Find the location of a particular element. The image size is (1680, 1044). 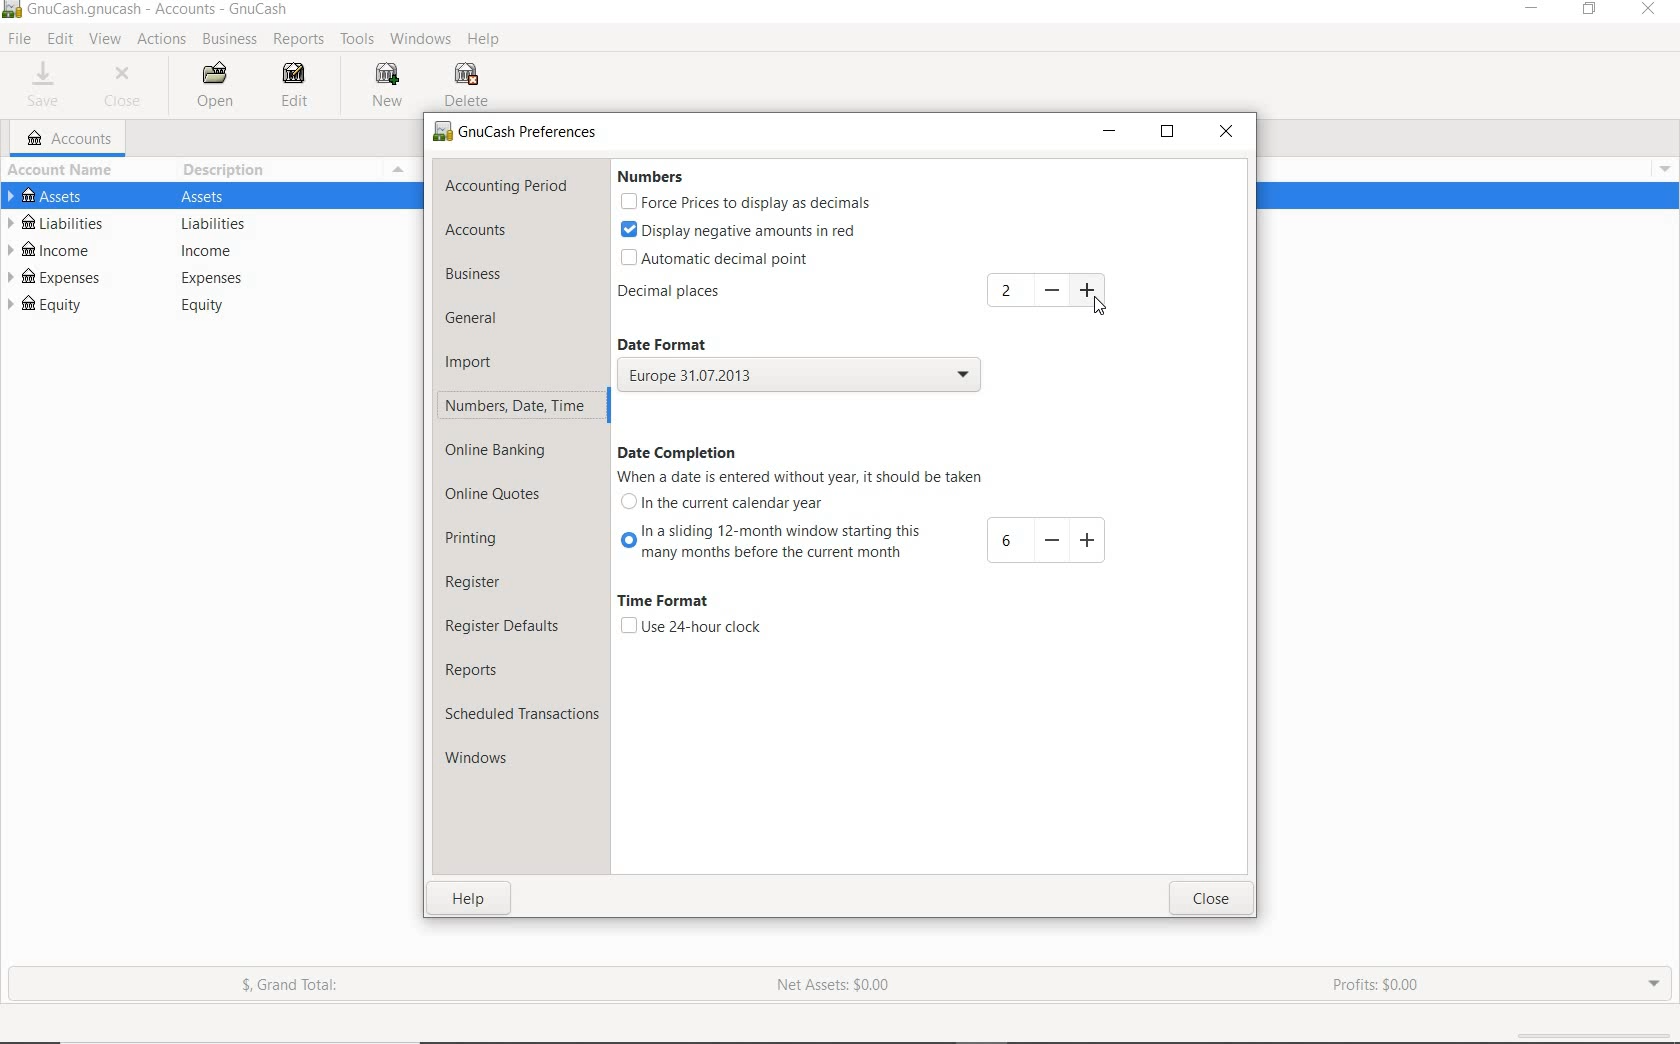

add decimal place is located at coordinates (1009, 291).